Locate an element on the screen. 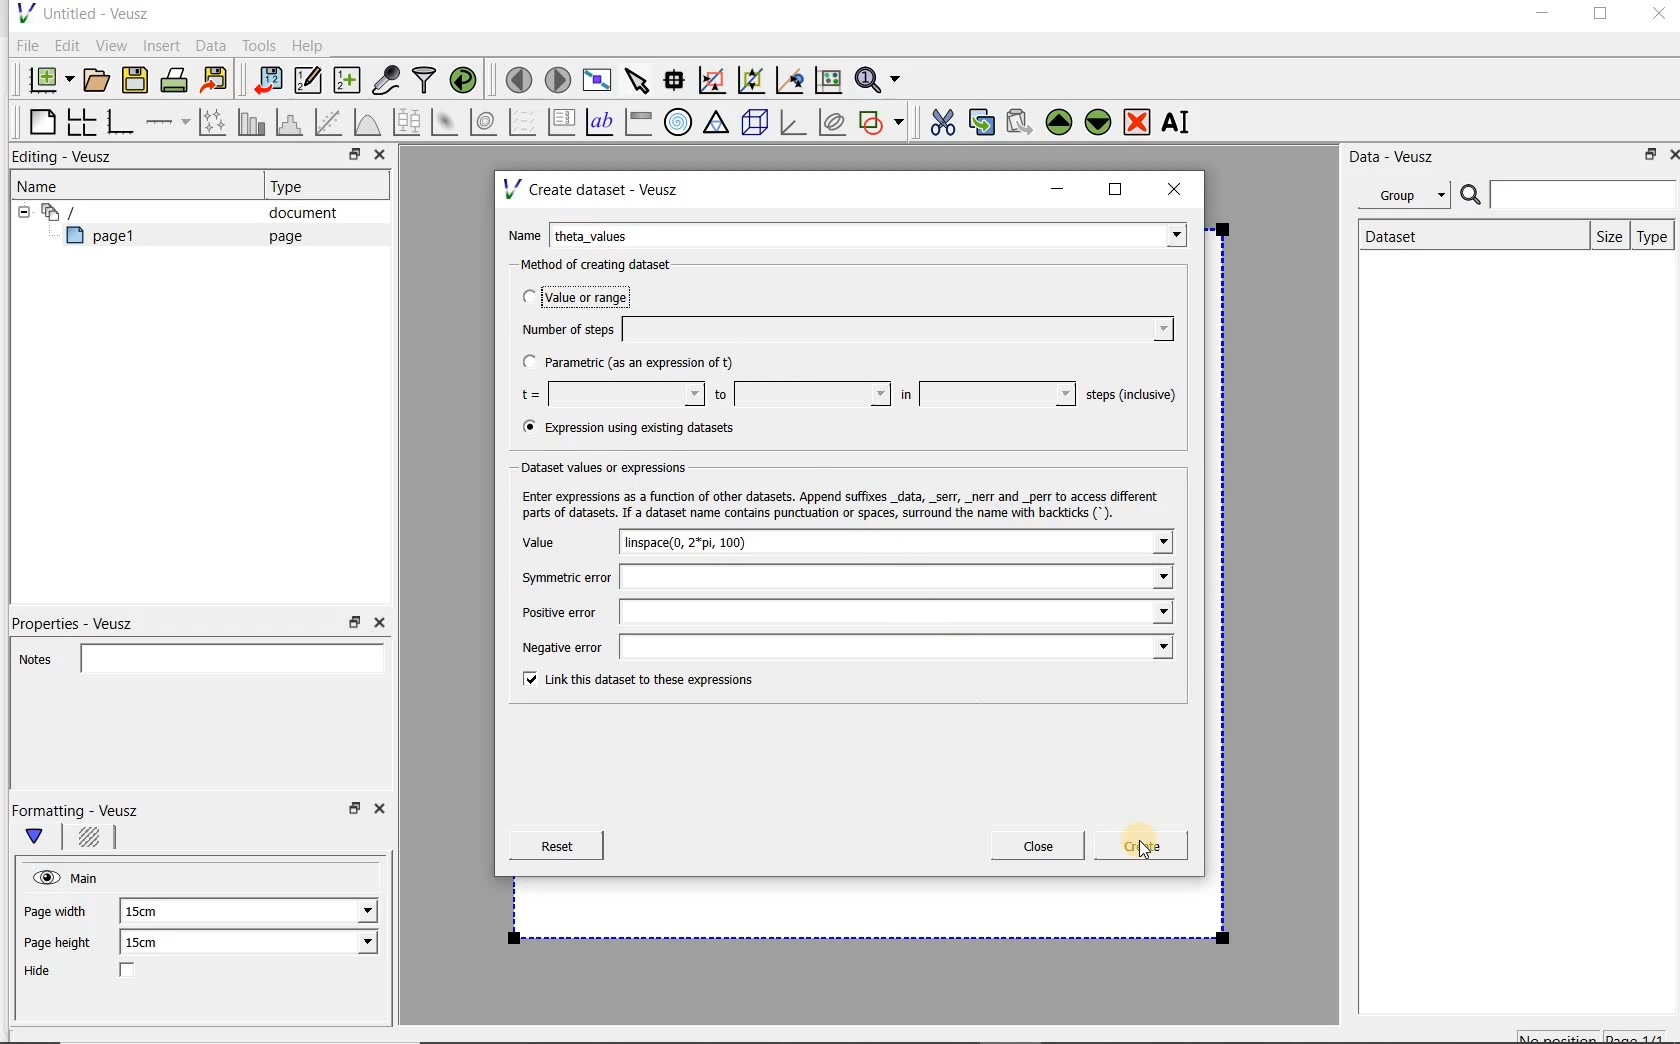 The image size is (1680, 1044). filter data is located at coordinates (425, 82).